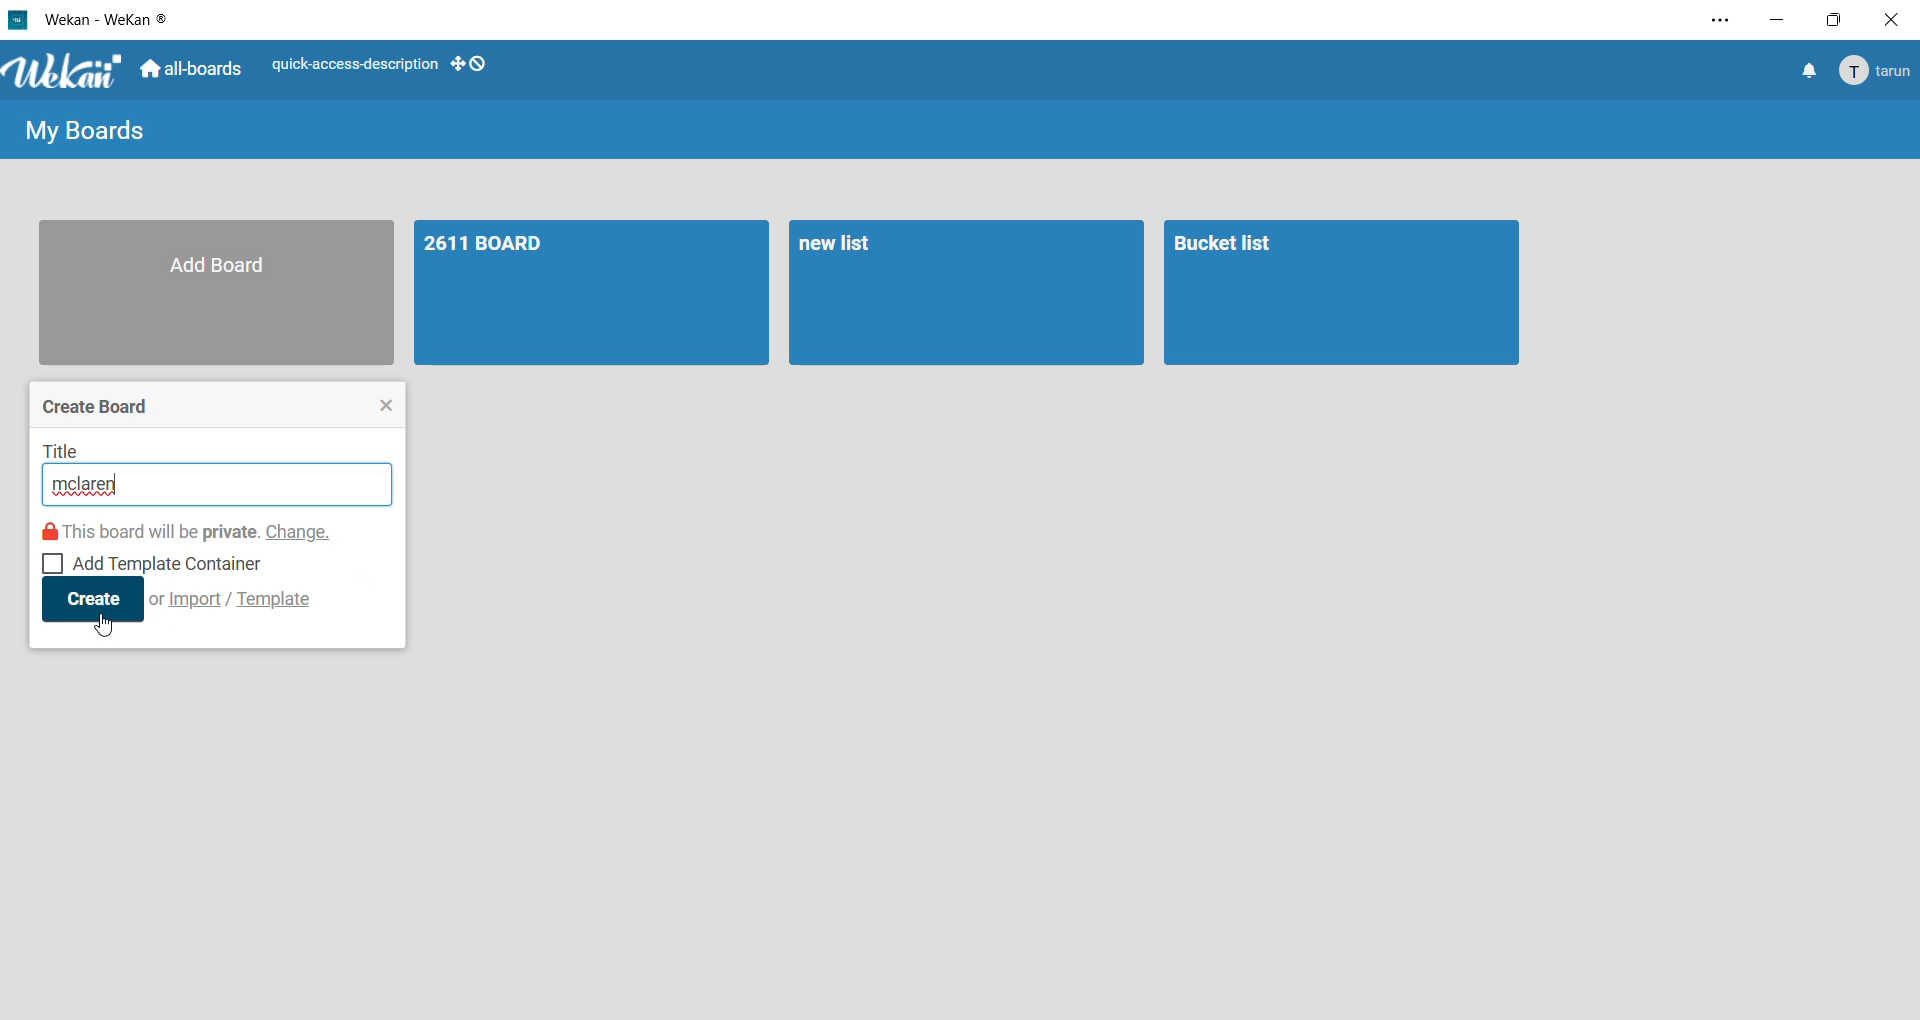 This screenshot has height=1020, width=1920. What do you see at coordinates (1878, 71) in the screenshot?
I see `Account` at bounding box center [1878, 71].